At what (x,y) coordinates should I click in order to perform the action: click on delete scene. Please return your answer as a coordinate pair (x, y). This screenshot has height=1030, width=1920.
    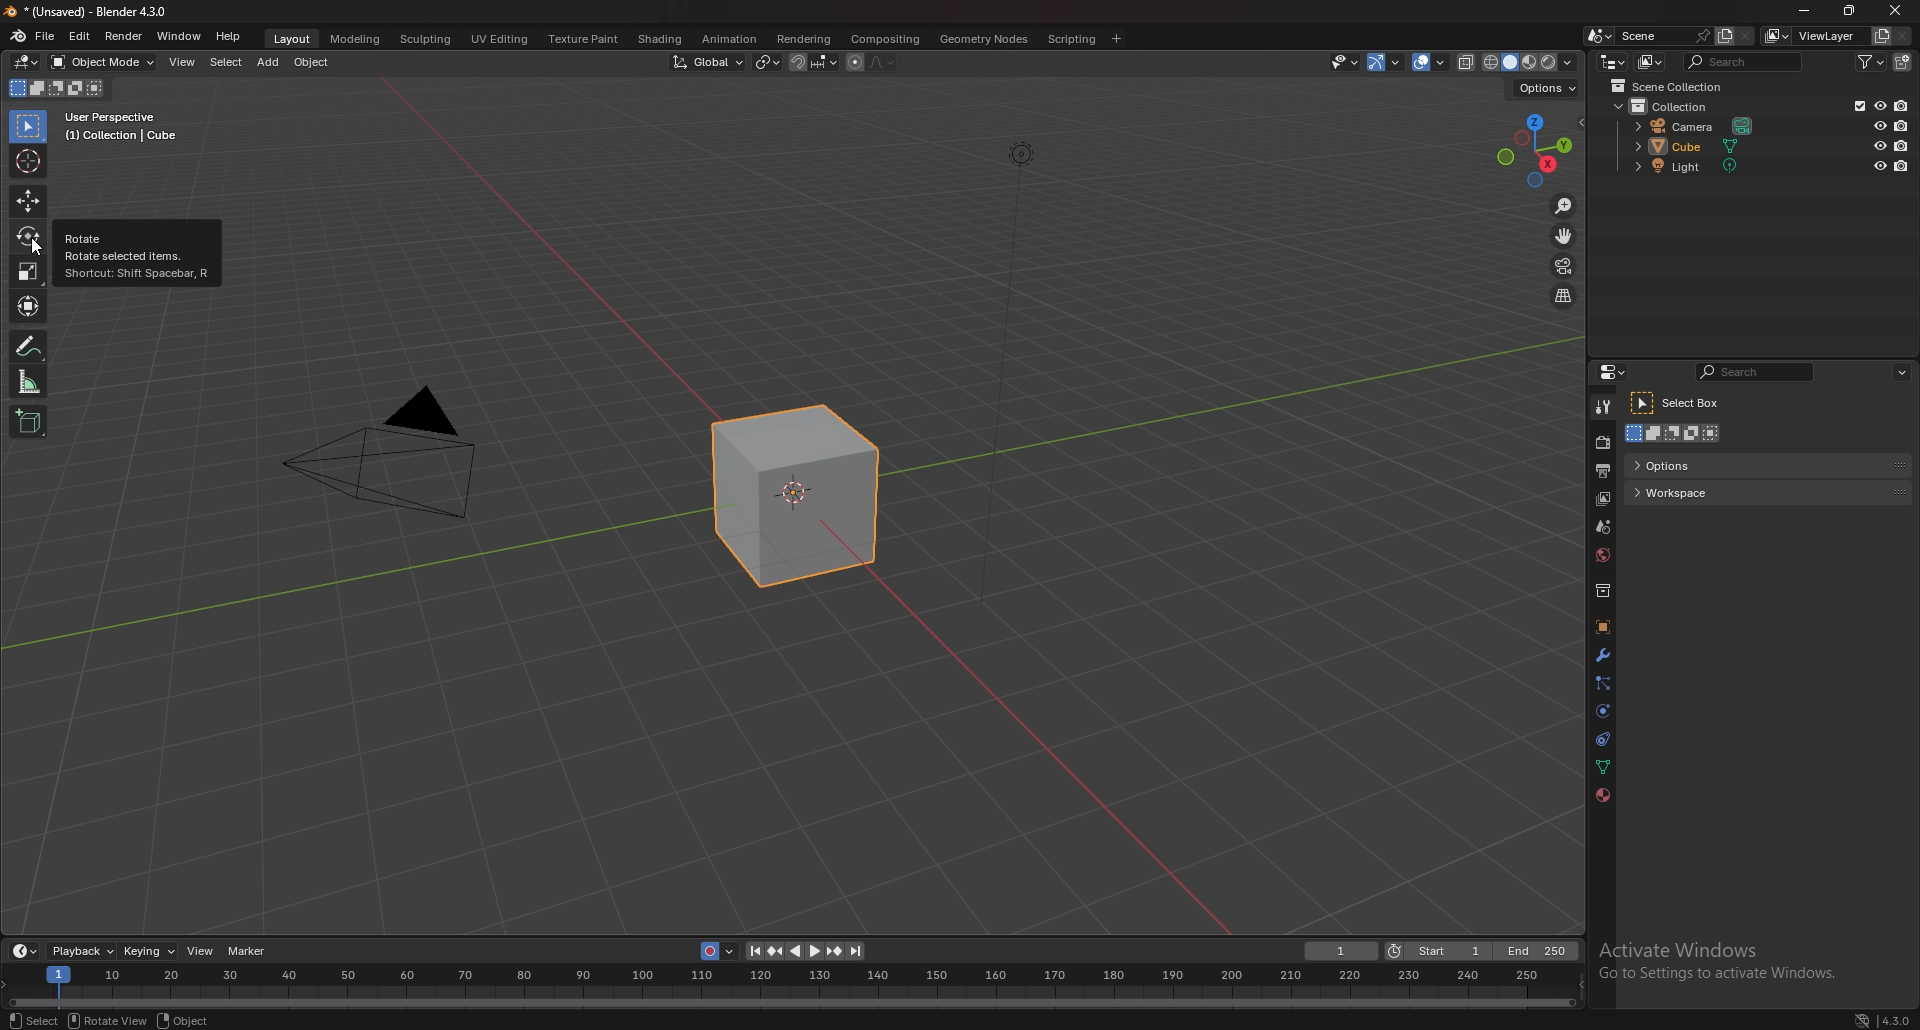
    Looking at the image, I should click on (1745, 36).